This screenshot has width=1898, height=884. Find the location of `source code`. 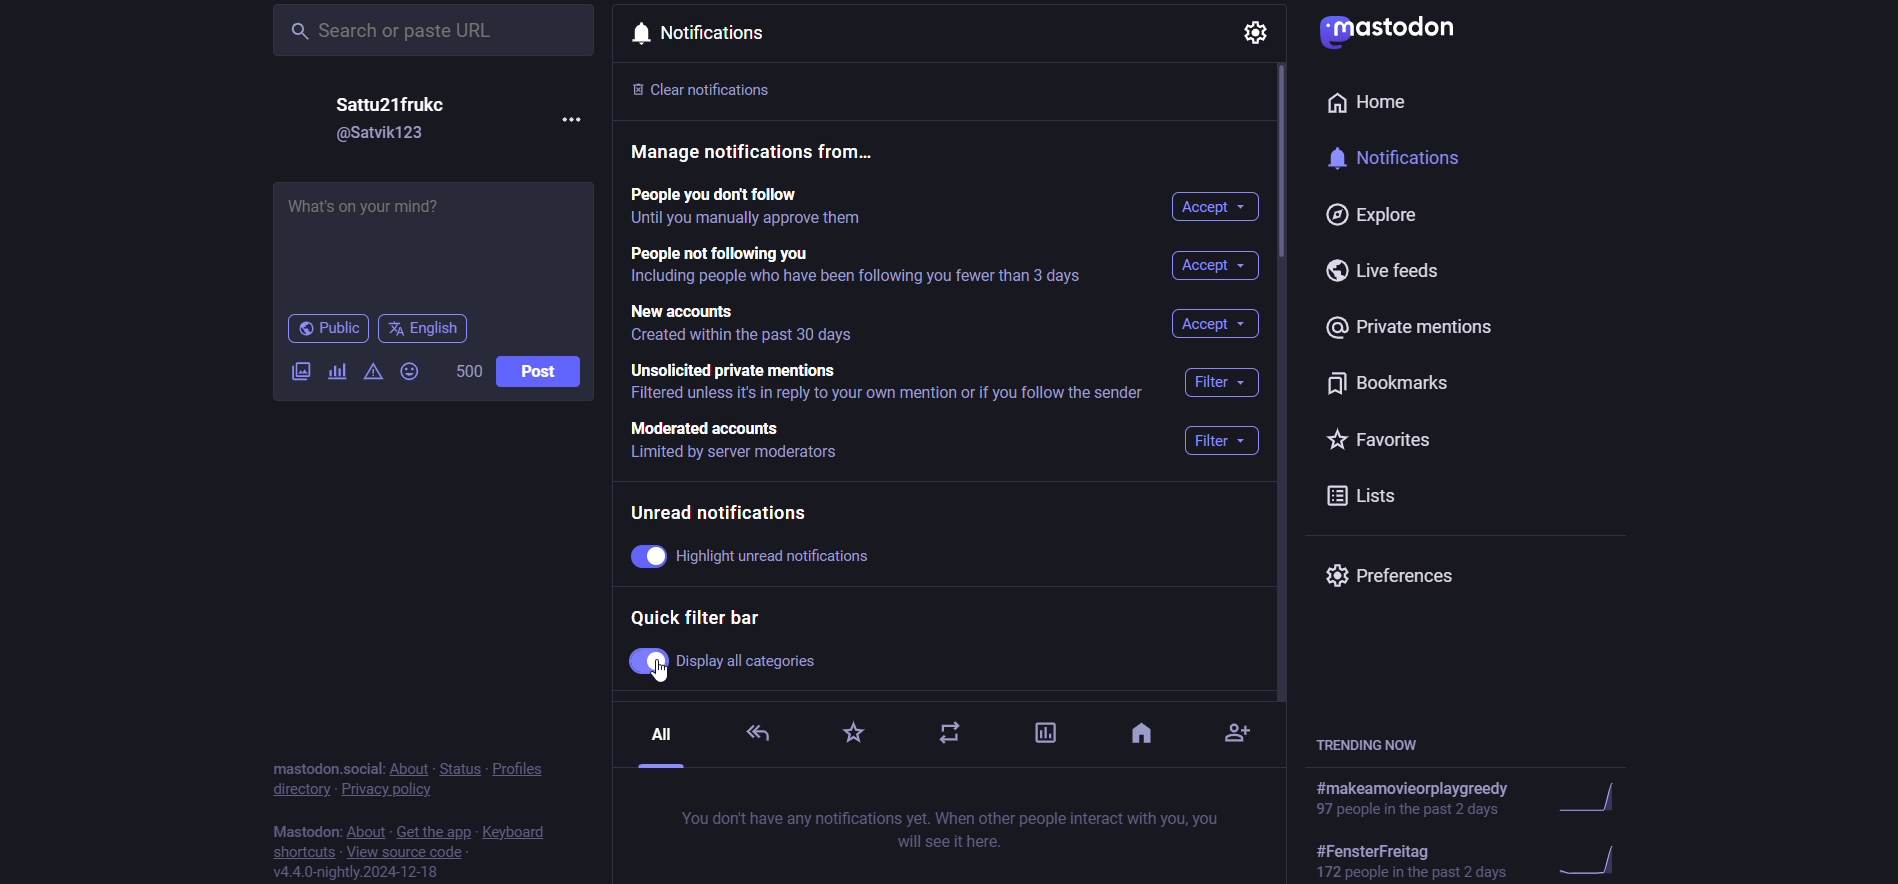

source code is located at coordinates (406, 852).